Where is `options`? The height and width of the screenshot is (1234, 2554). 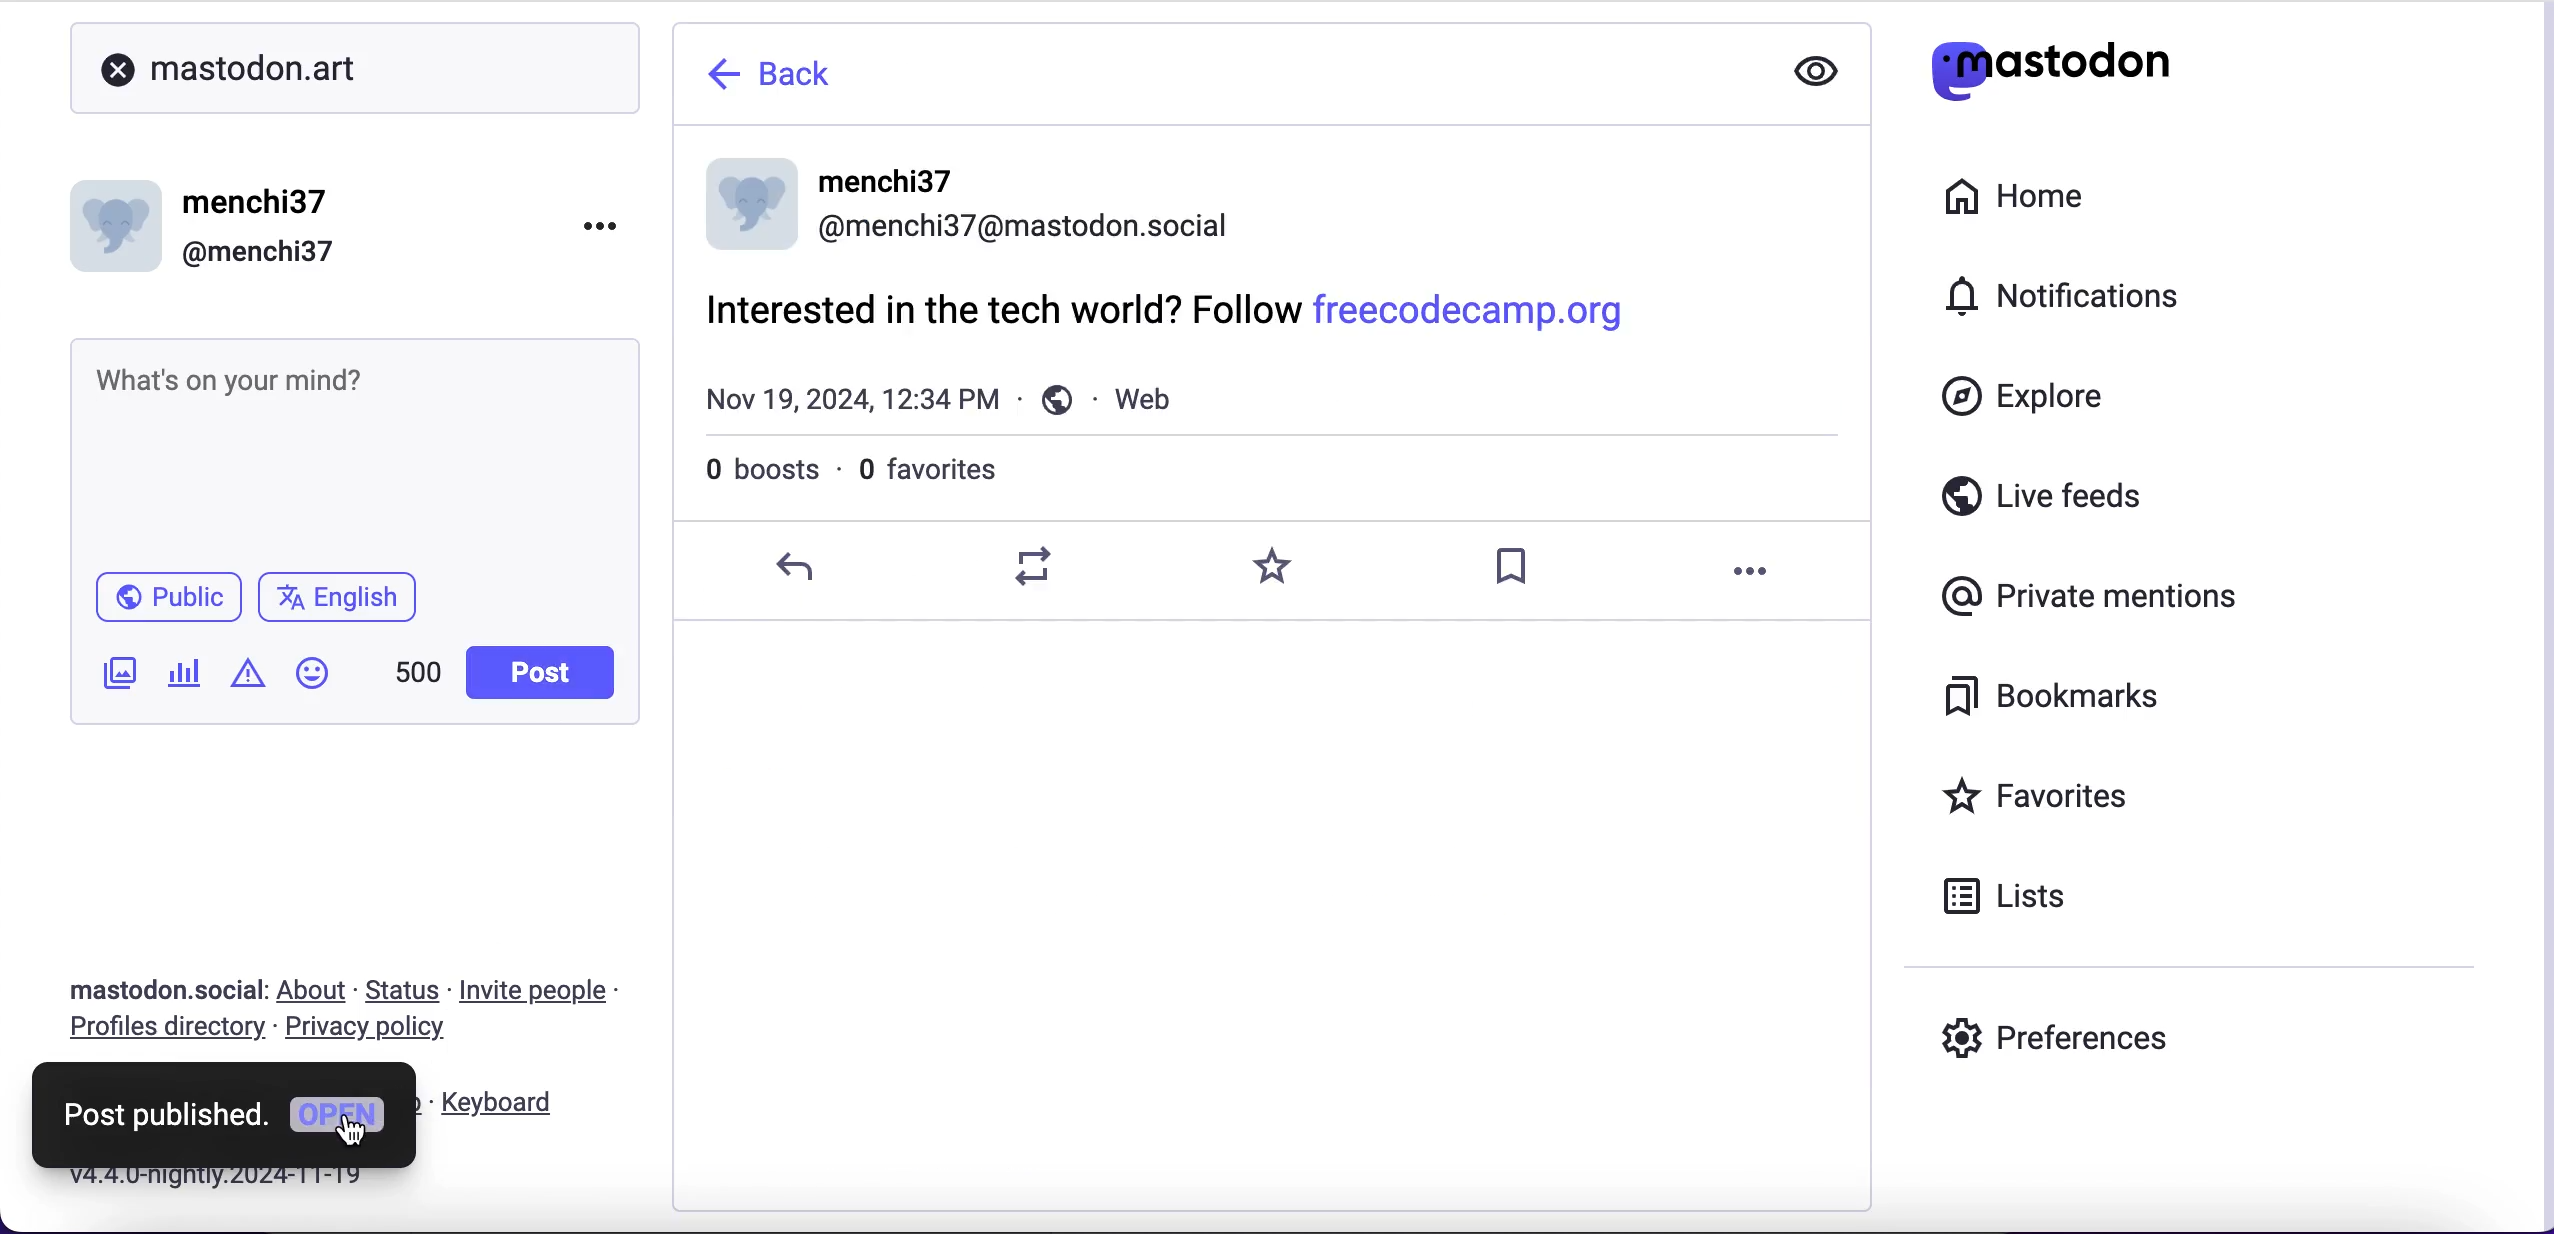
options is located at coordinates (1758, 575).